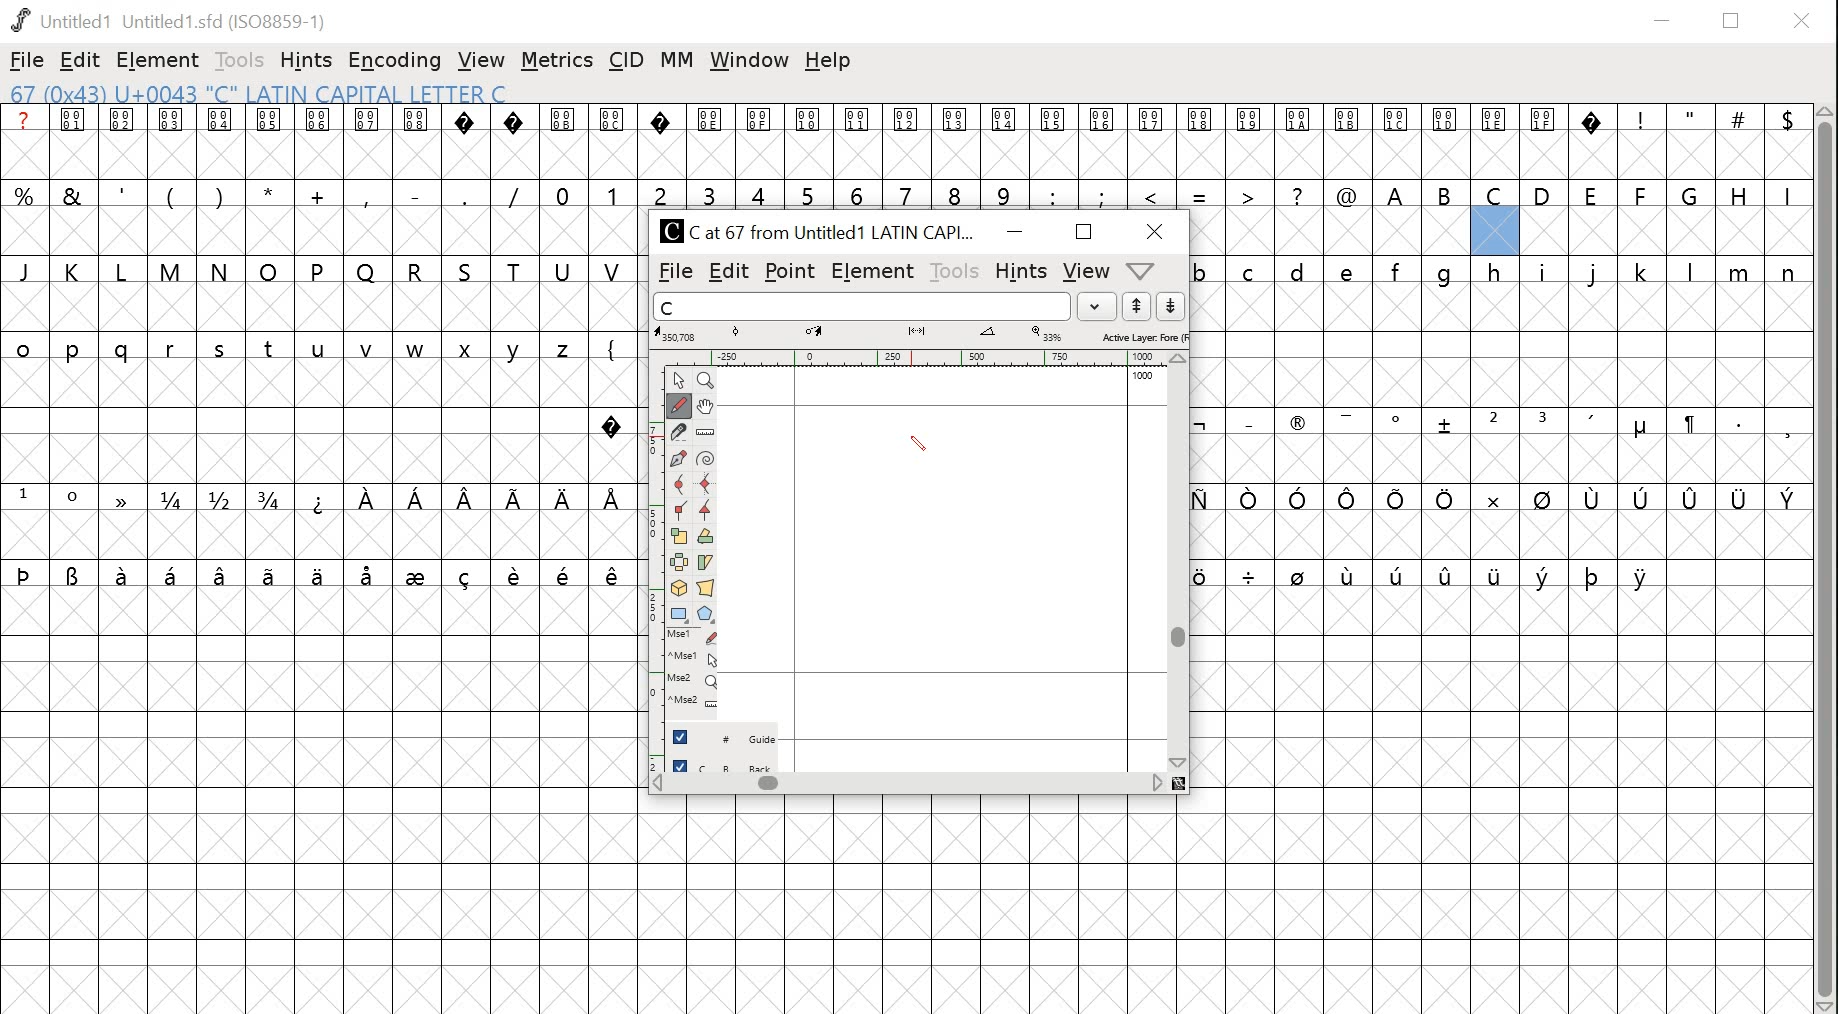 The image size is (1838, 1014). I want to click on pan, so click(707, 407).